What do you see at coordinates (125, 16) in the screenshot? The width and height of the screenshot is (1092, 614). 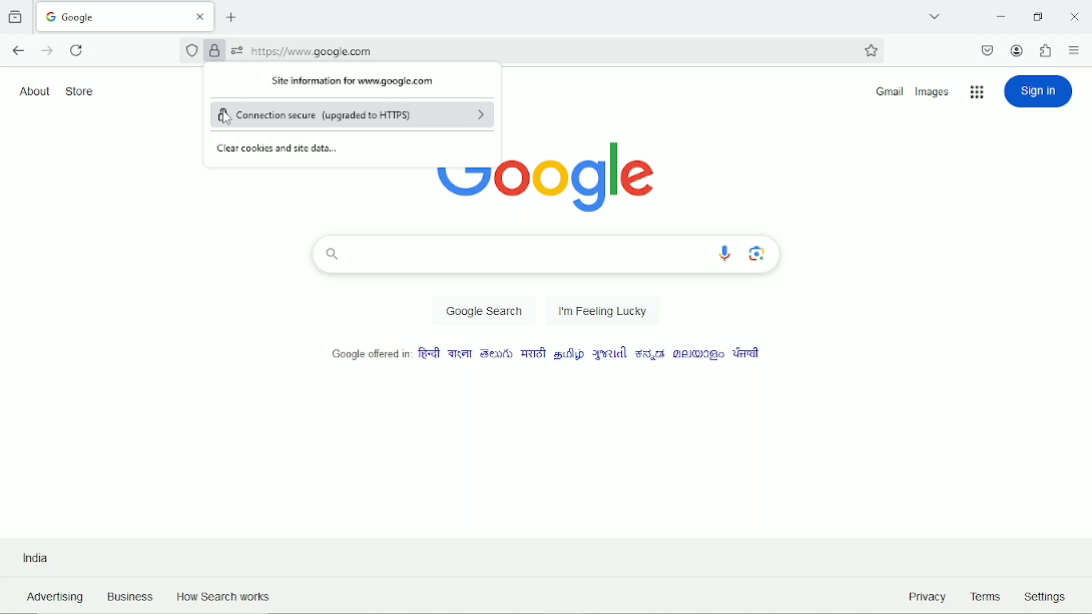 I see `google tab` at bounding box center [125, 16].